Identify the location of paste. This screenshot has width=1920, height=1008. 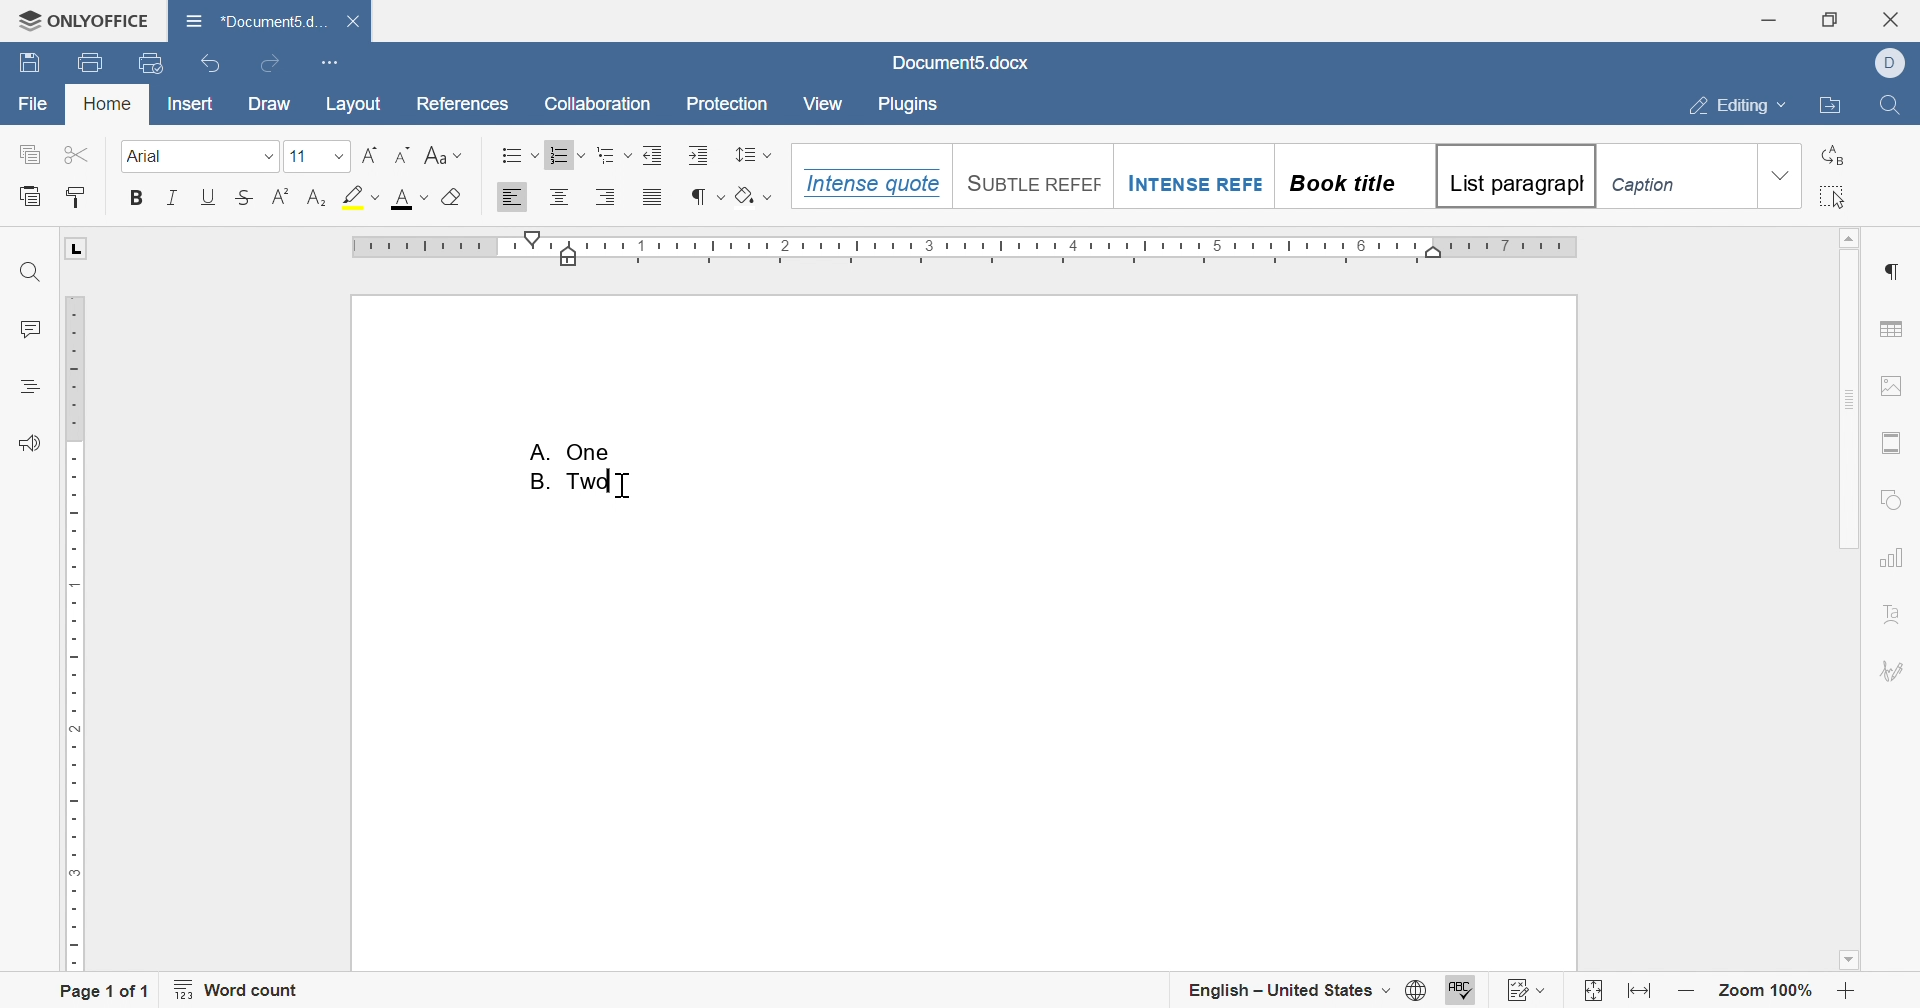
(29, 194).